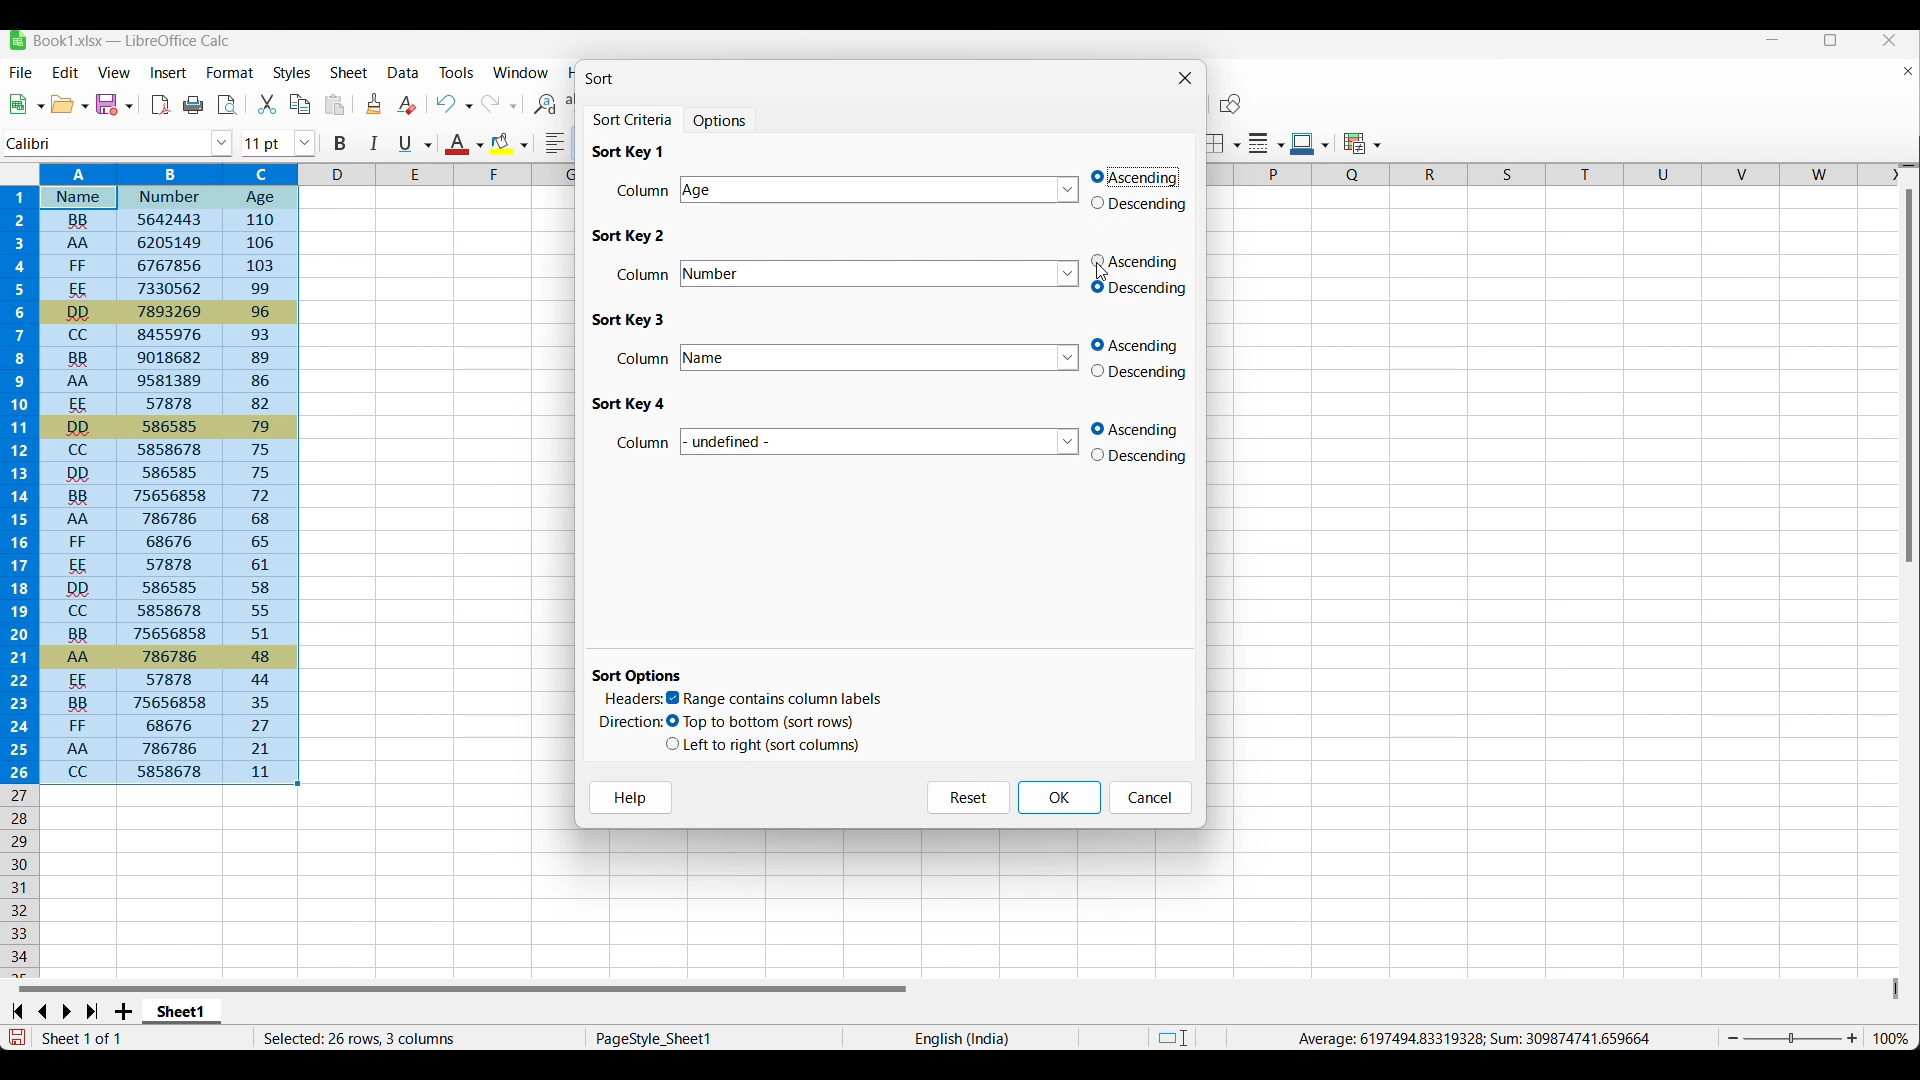  What do you see at coordinates (463, 143) in the screenshot?
I see `Current text color and other color options` at bounding box center [463, 143].